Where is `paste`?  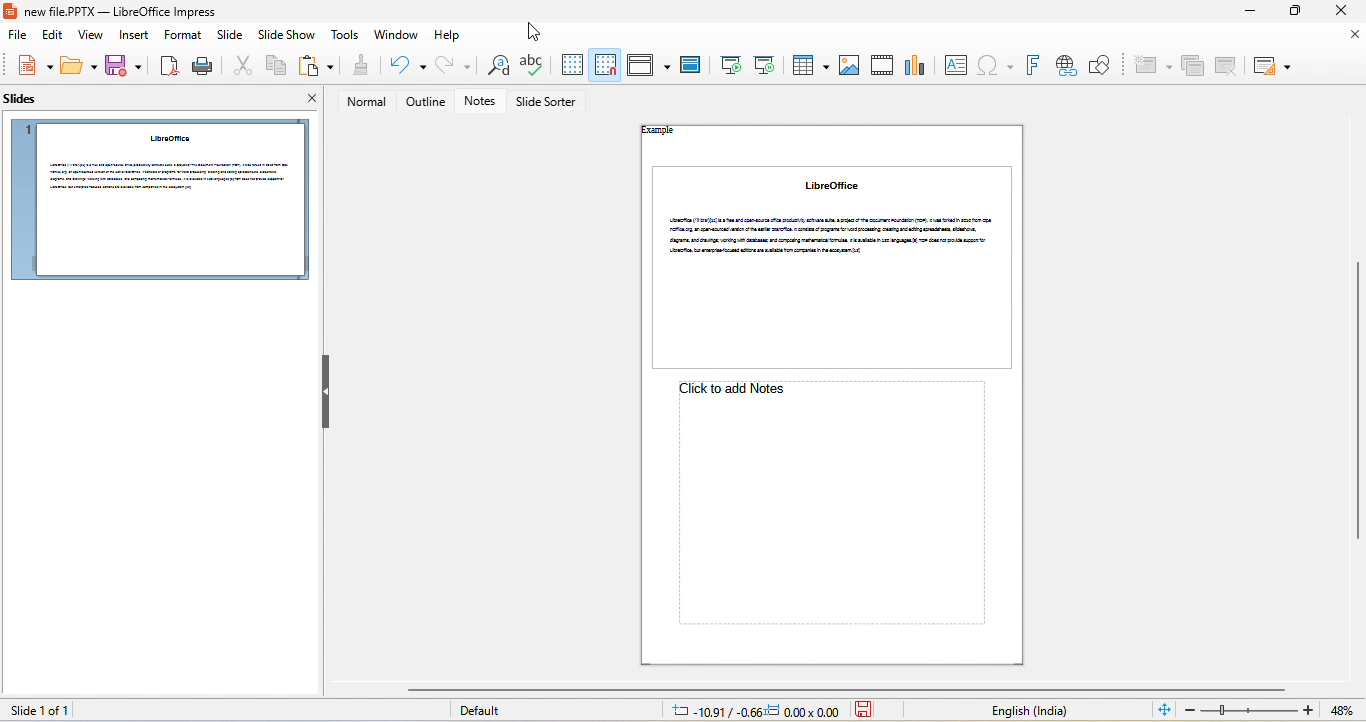 paste is located at coordinates (316, 66).